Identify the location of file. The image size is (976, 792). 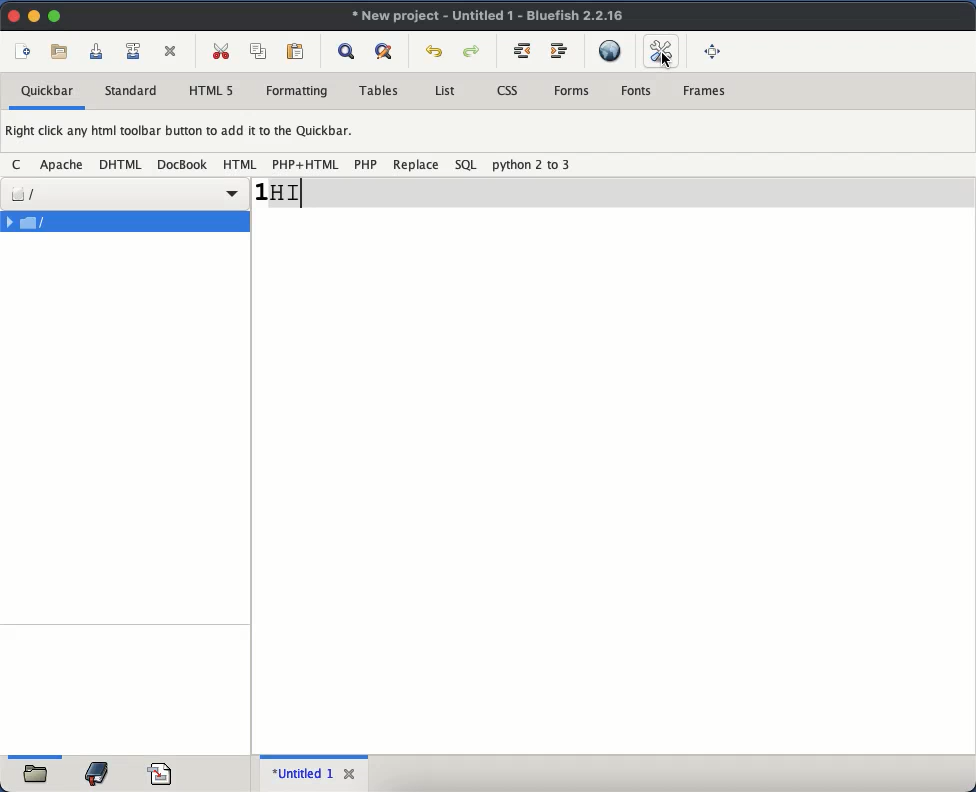
(37, 222).